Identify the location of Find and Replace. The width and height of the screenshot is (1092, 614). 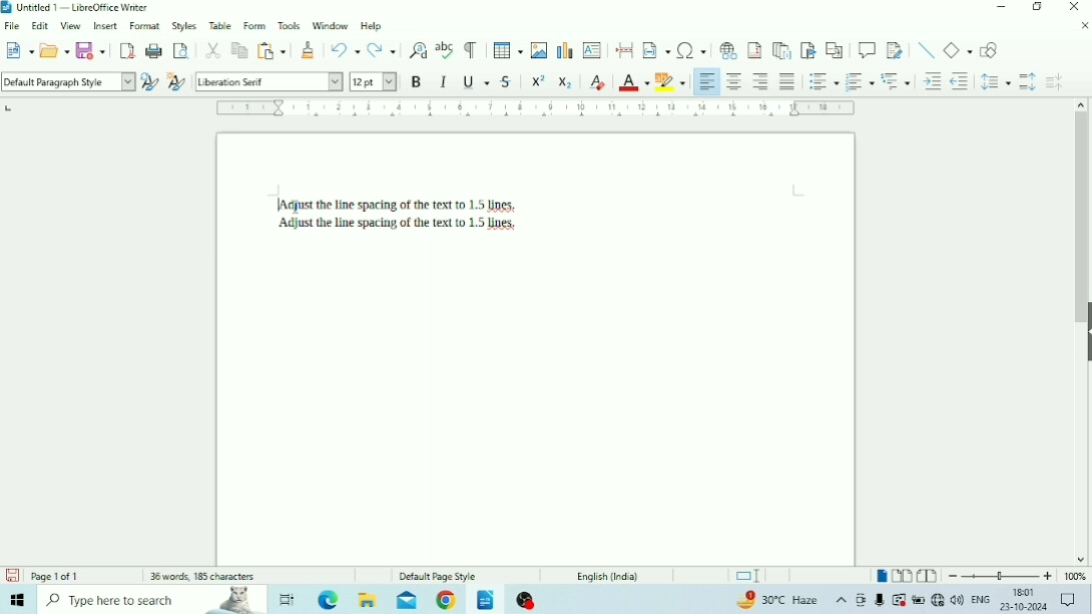
(417, 49).